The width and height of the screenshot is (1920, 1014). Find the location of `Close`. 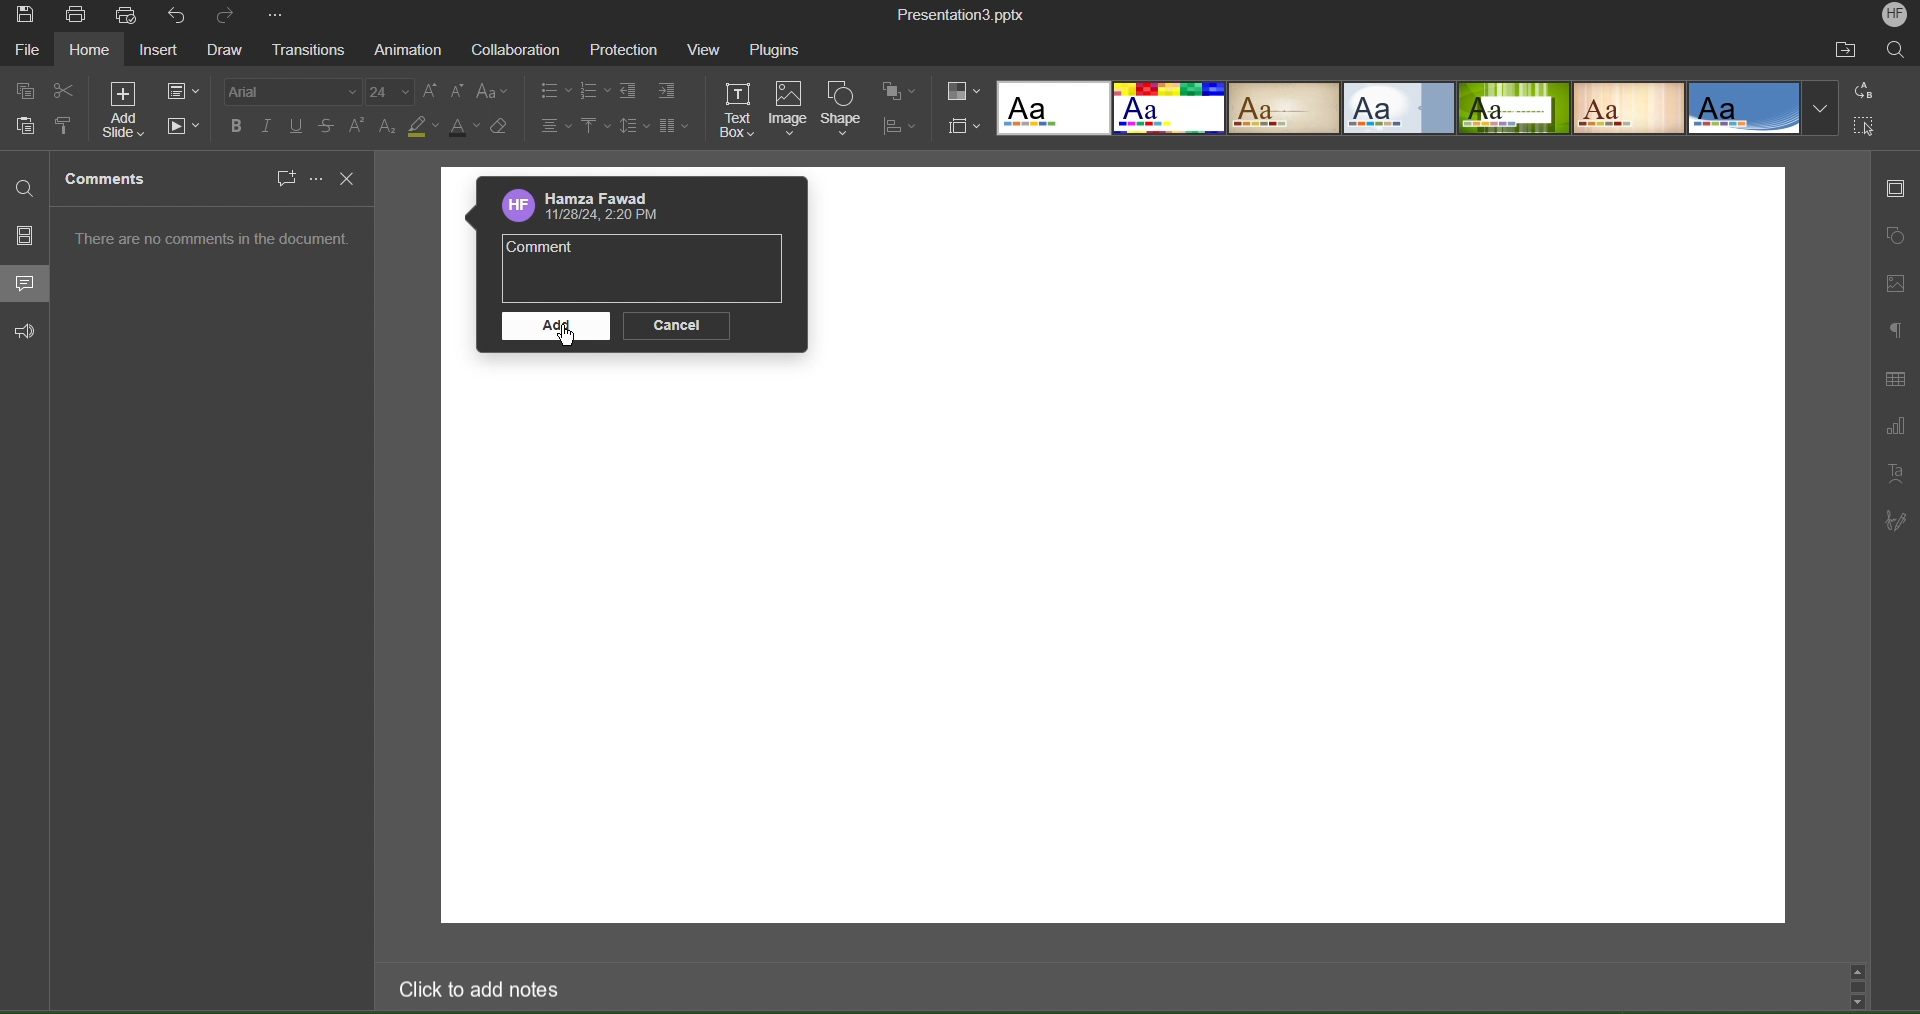

Close is located at coordinates (351, 179).